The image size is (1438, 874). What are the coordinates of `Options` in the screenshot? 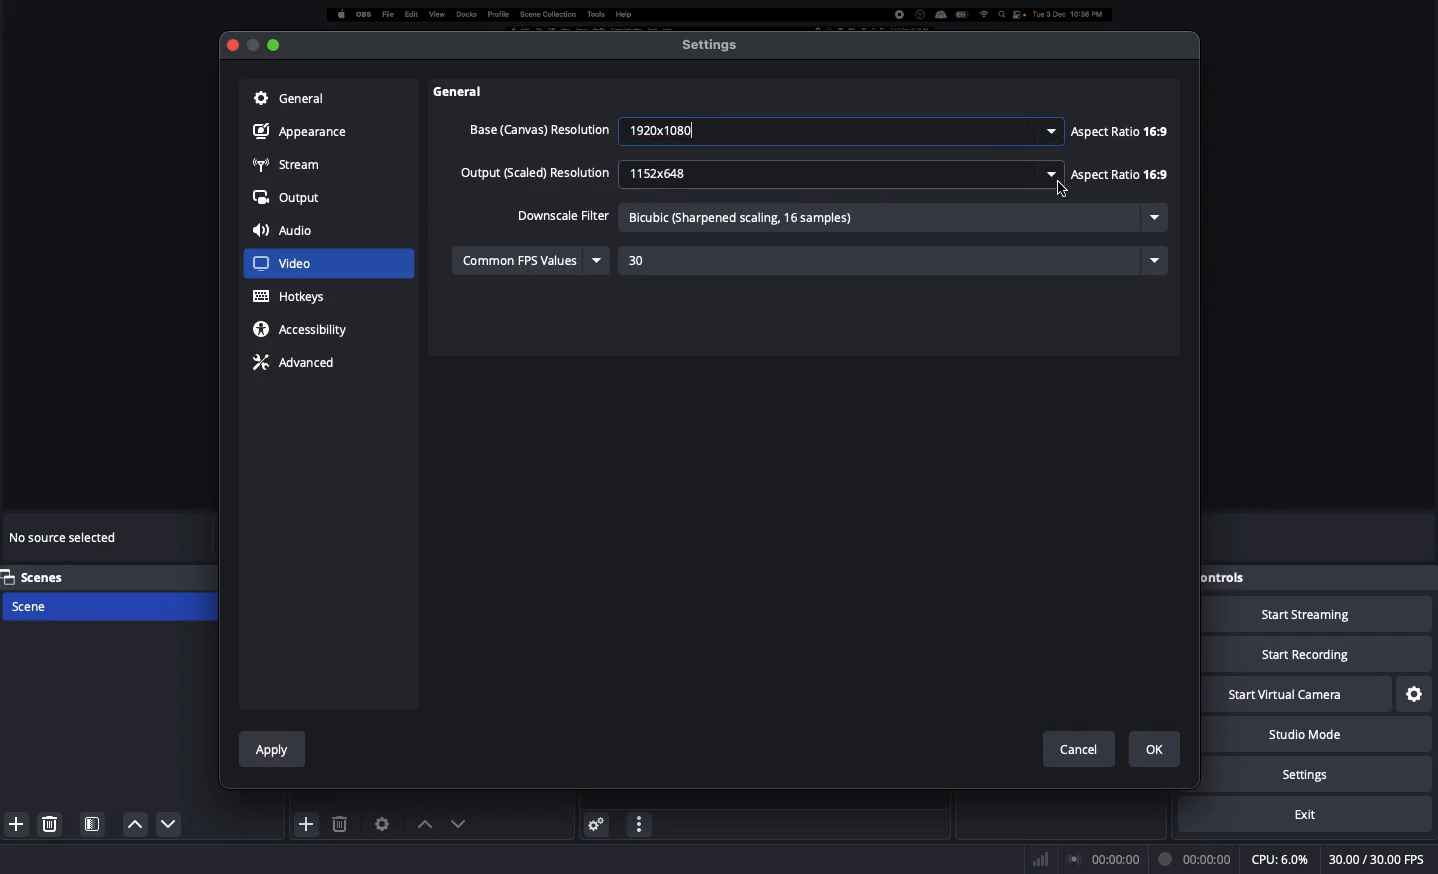 It's located at (640, 822).